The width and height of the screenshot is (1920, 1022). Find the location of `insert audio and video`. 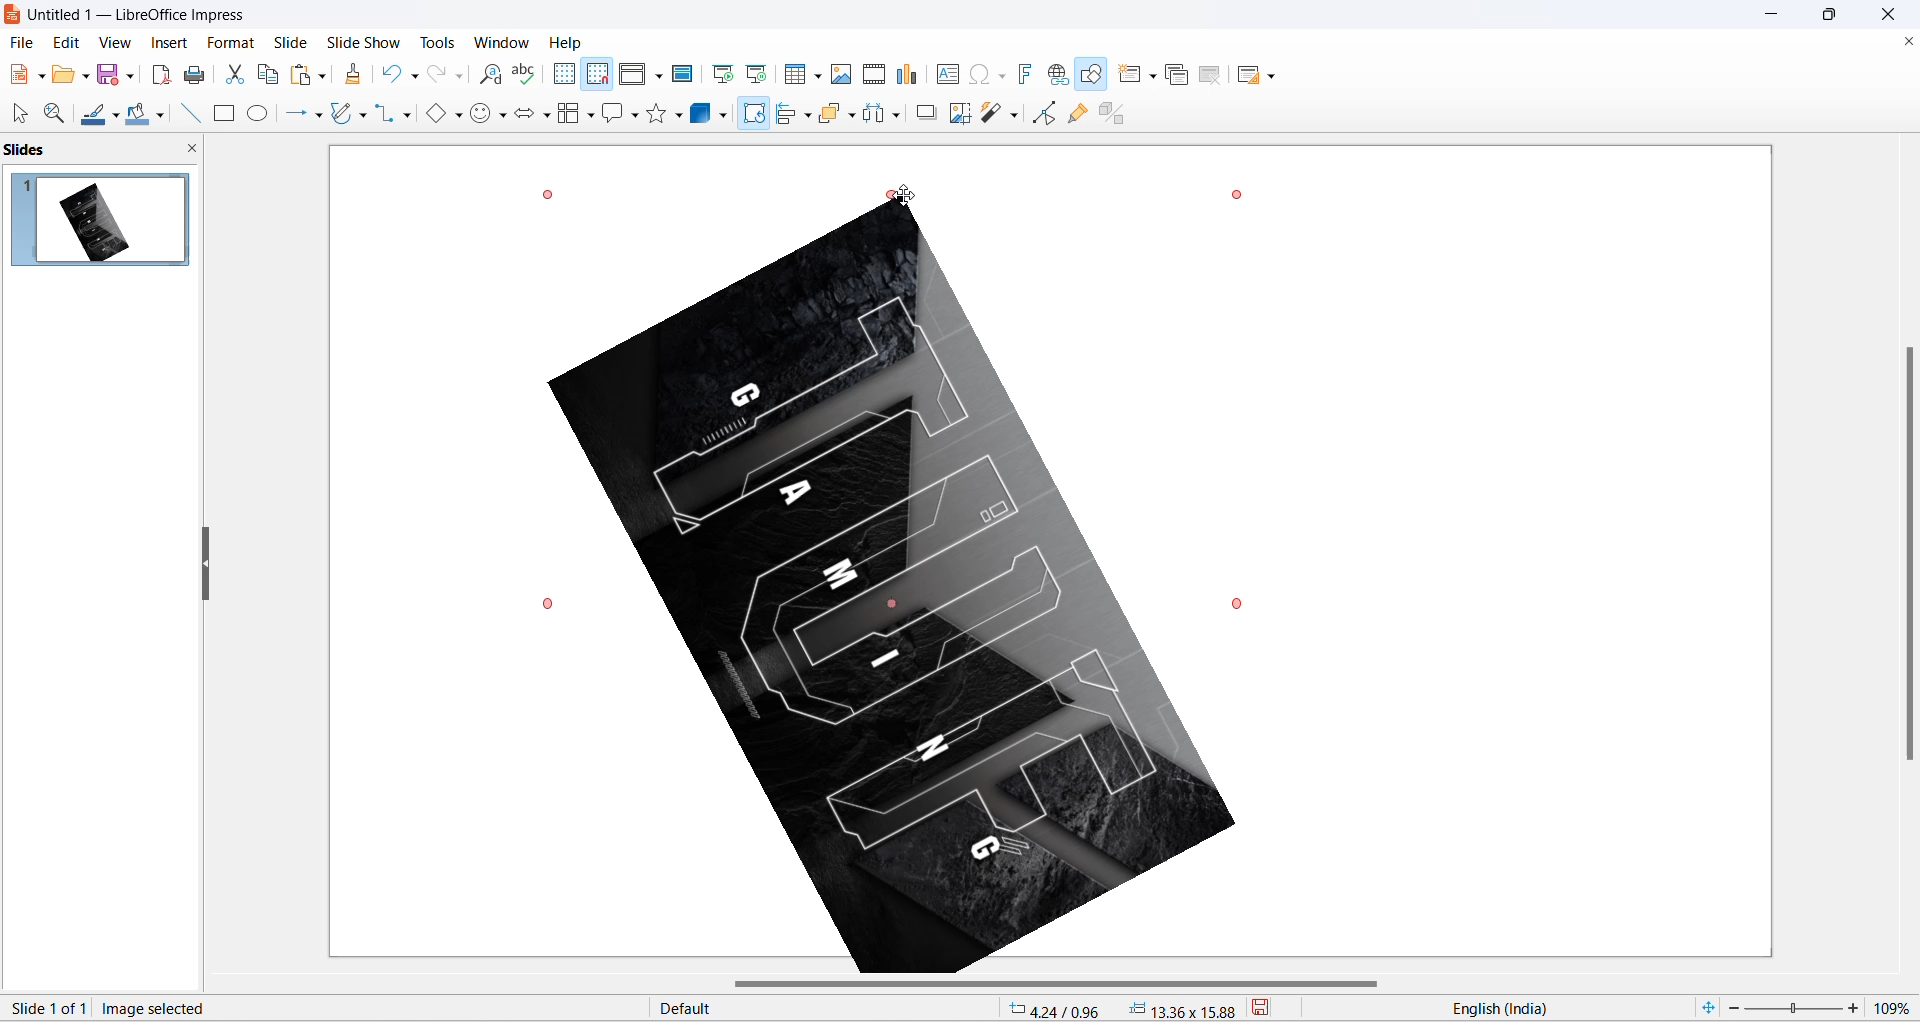

insert audio and video is located at coordinates (872, 74).